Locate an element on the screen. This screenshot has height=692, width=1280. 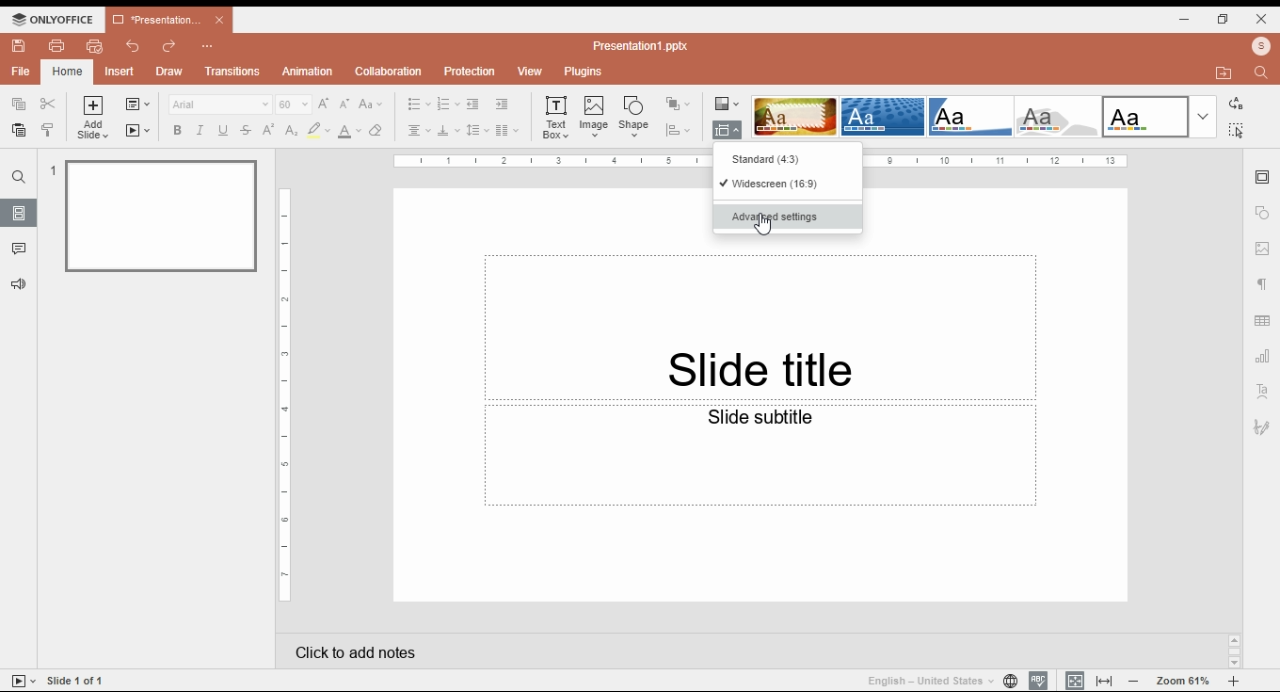
text box is located at coordinates (558, 116).